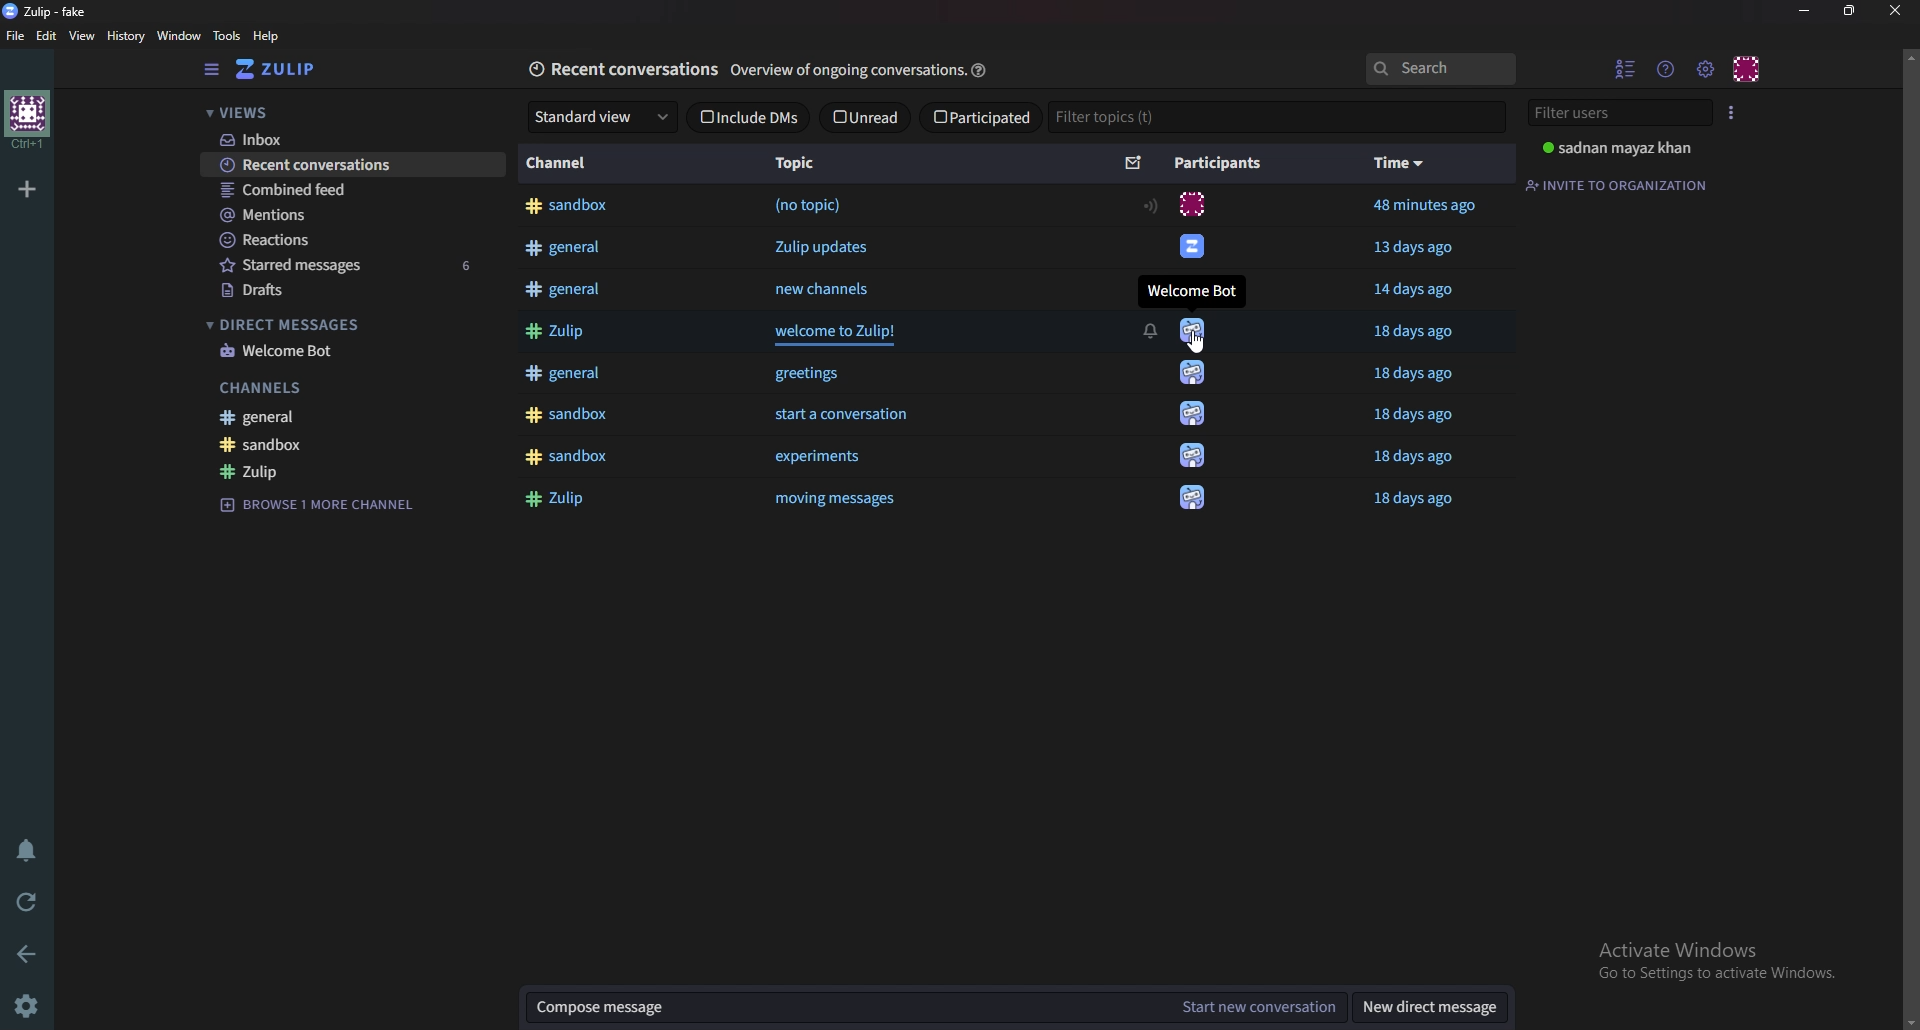 The height and width of the screenshot is (1030, 1920). I want to click on home, so click(25, 119).